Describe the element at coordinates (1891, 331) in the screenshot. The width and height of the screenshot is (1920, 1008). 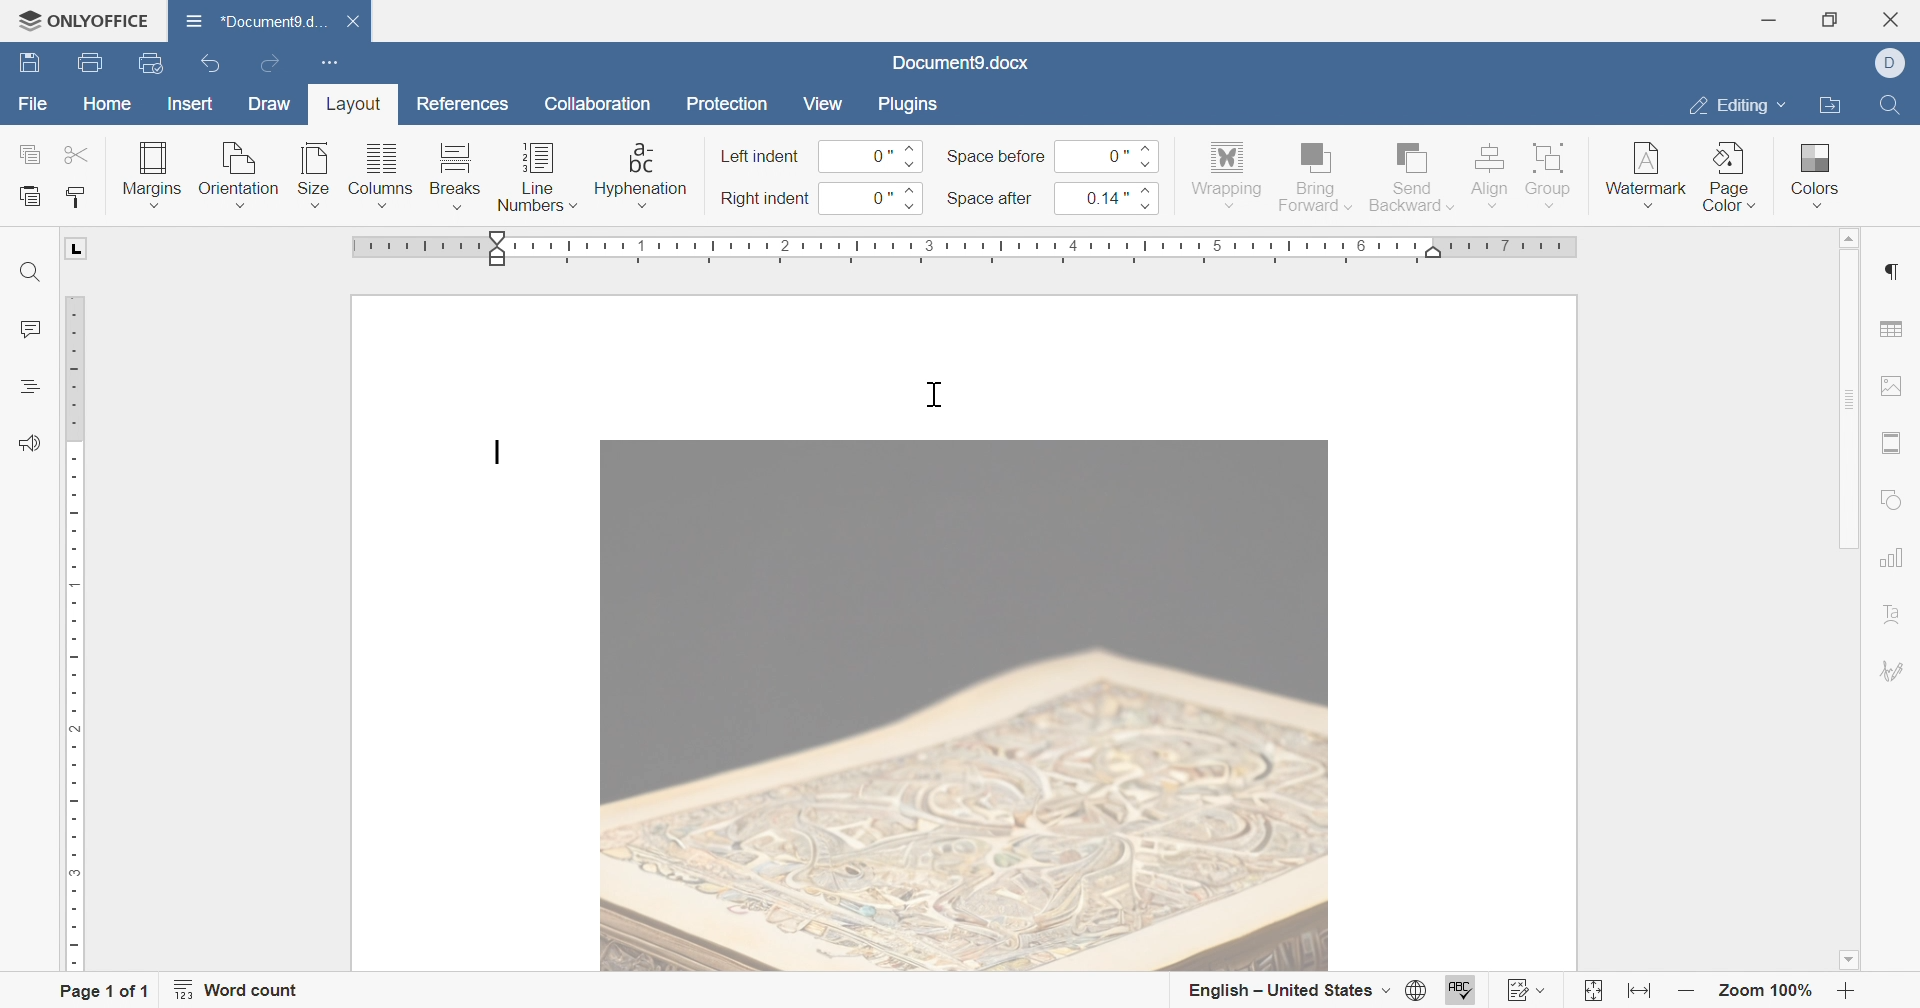
I see `table settings` at that location.